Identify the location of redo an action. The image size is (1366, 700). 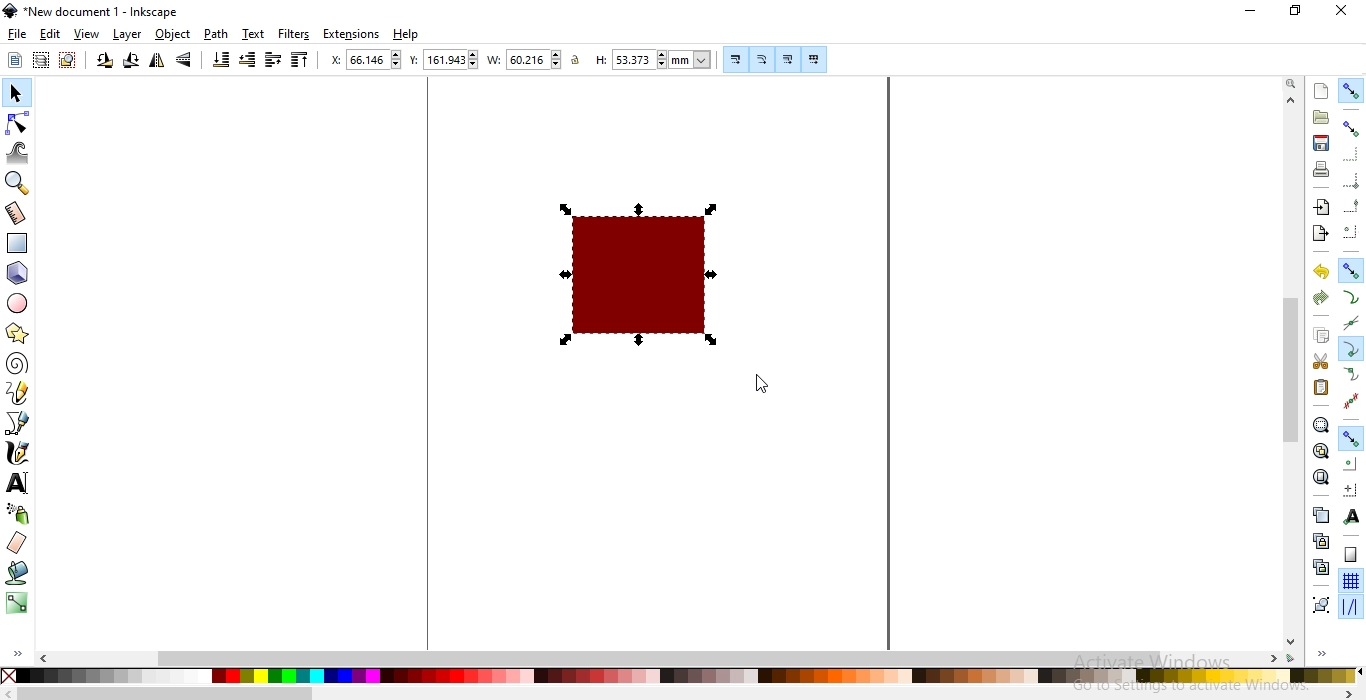
(1320, 296).